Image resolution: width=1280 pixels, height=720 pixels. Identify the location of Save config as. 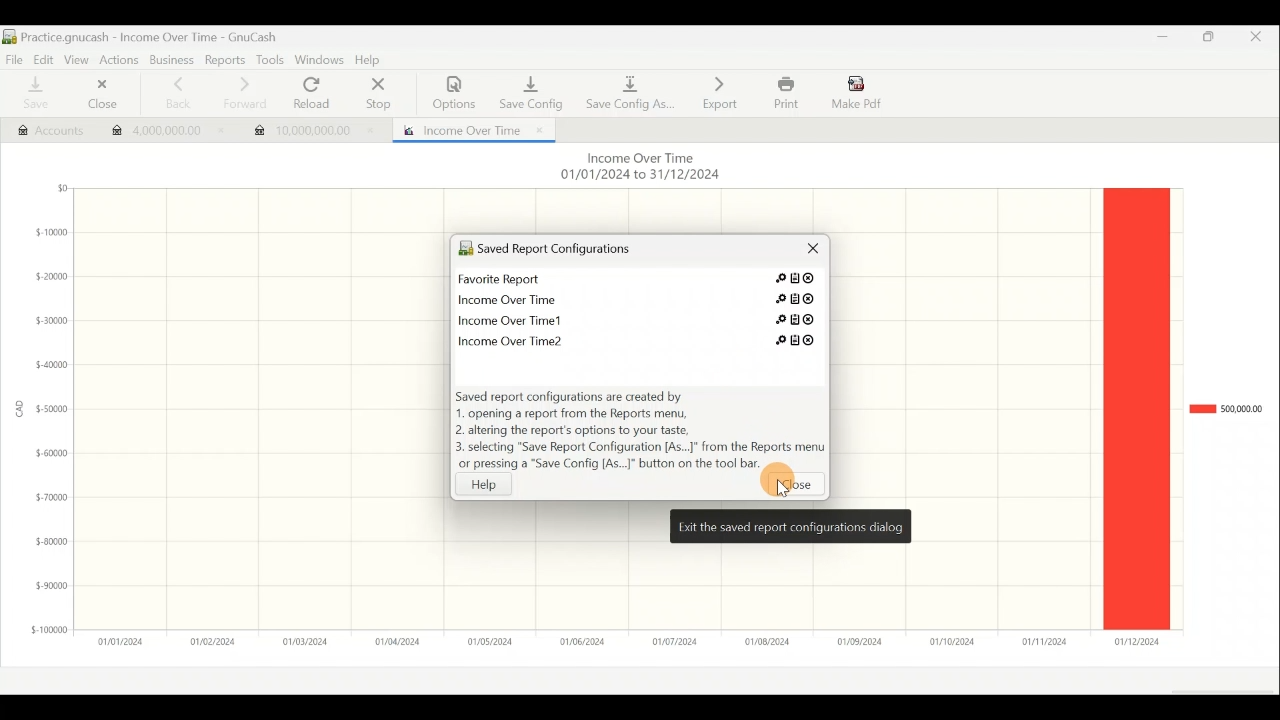
(630, 90).